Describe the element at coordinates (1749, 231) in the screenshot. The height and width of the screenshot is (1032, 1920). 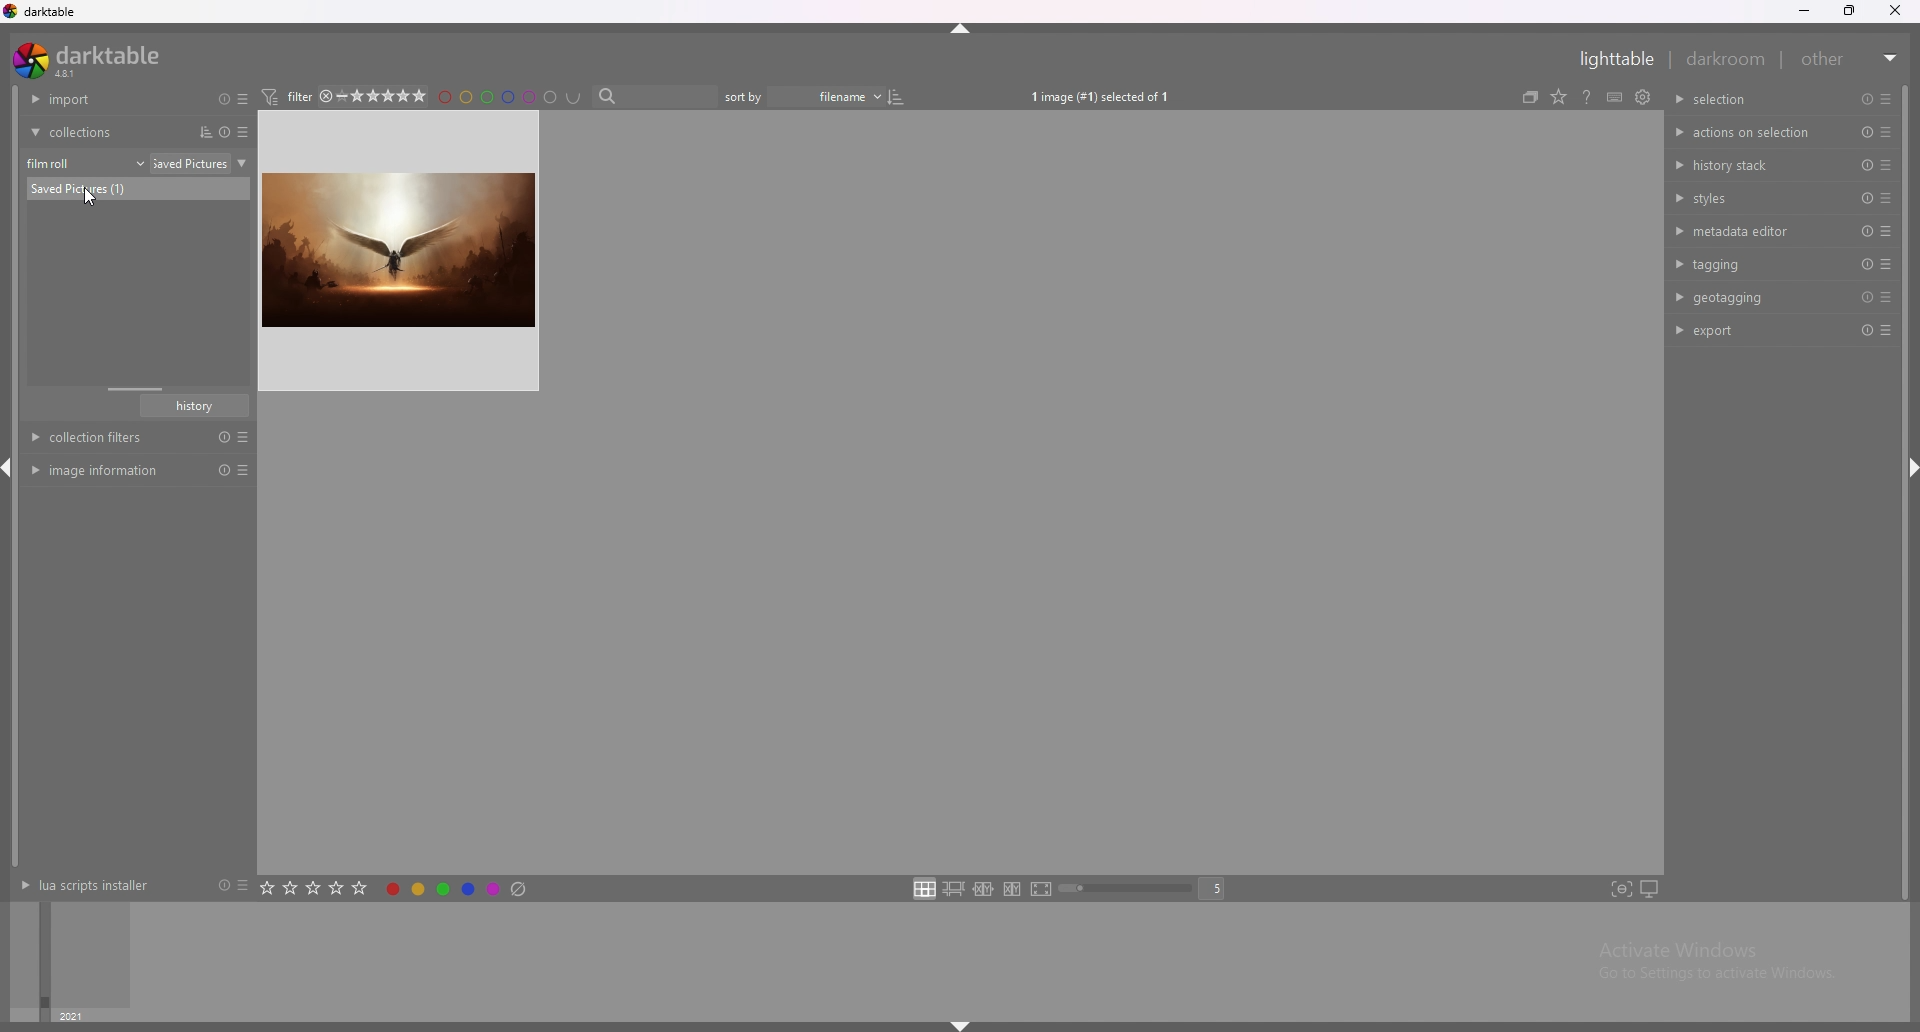
I see `metadata editor` at that location.